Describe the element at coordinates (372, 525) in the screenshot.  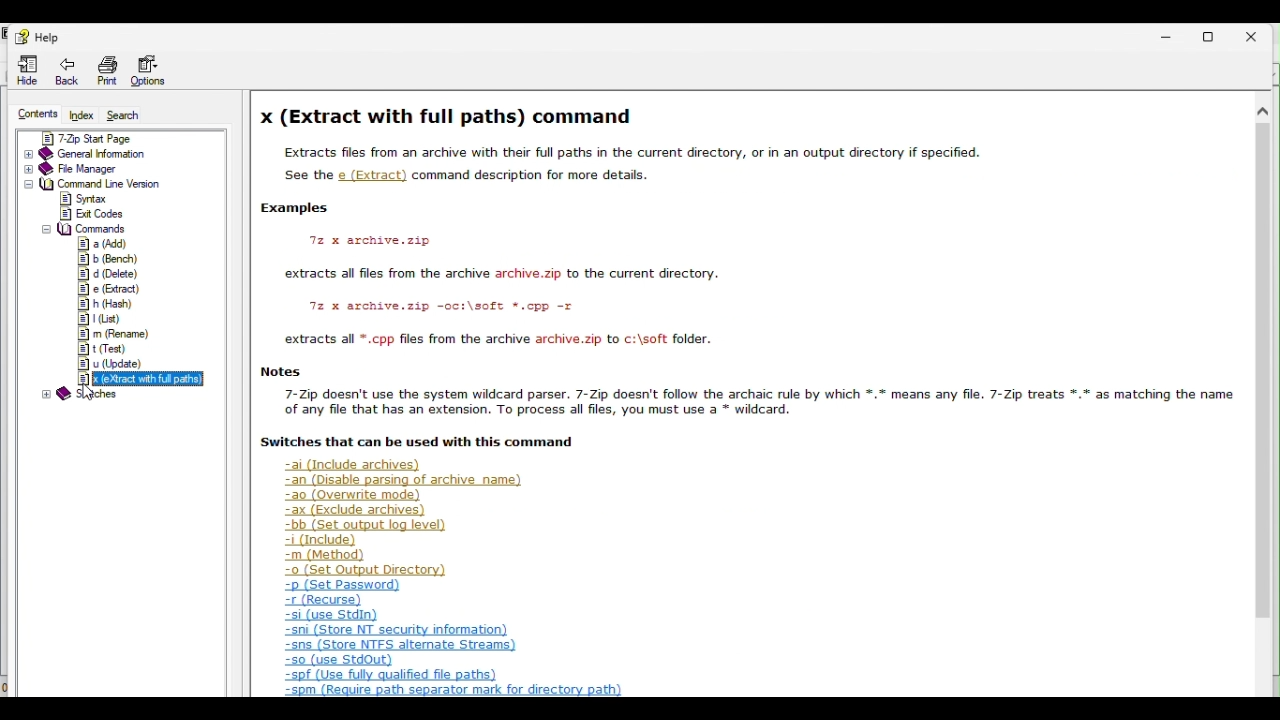
I see `-bb` at that location.